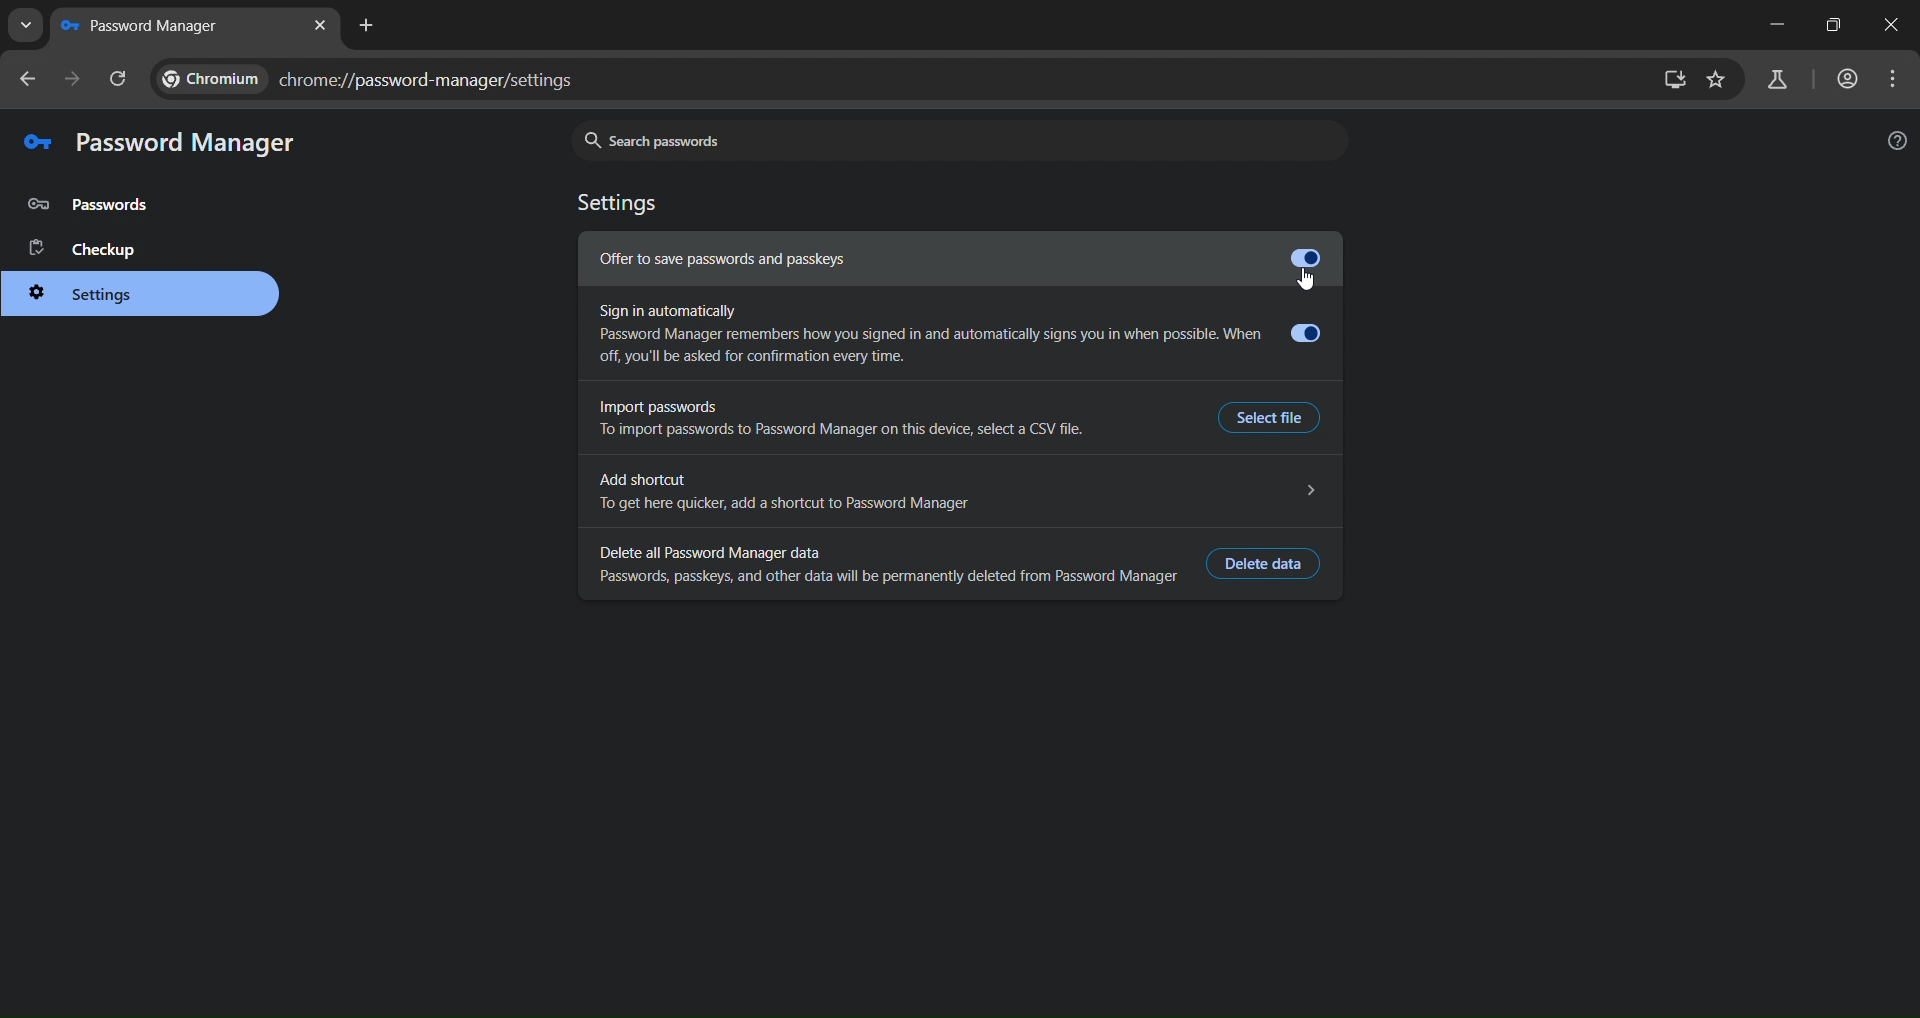  I want to click on Add shortcut >
To get here quicker, add a shortcut to Password Manager, so click(960, 492).